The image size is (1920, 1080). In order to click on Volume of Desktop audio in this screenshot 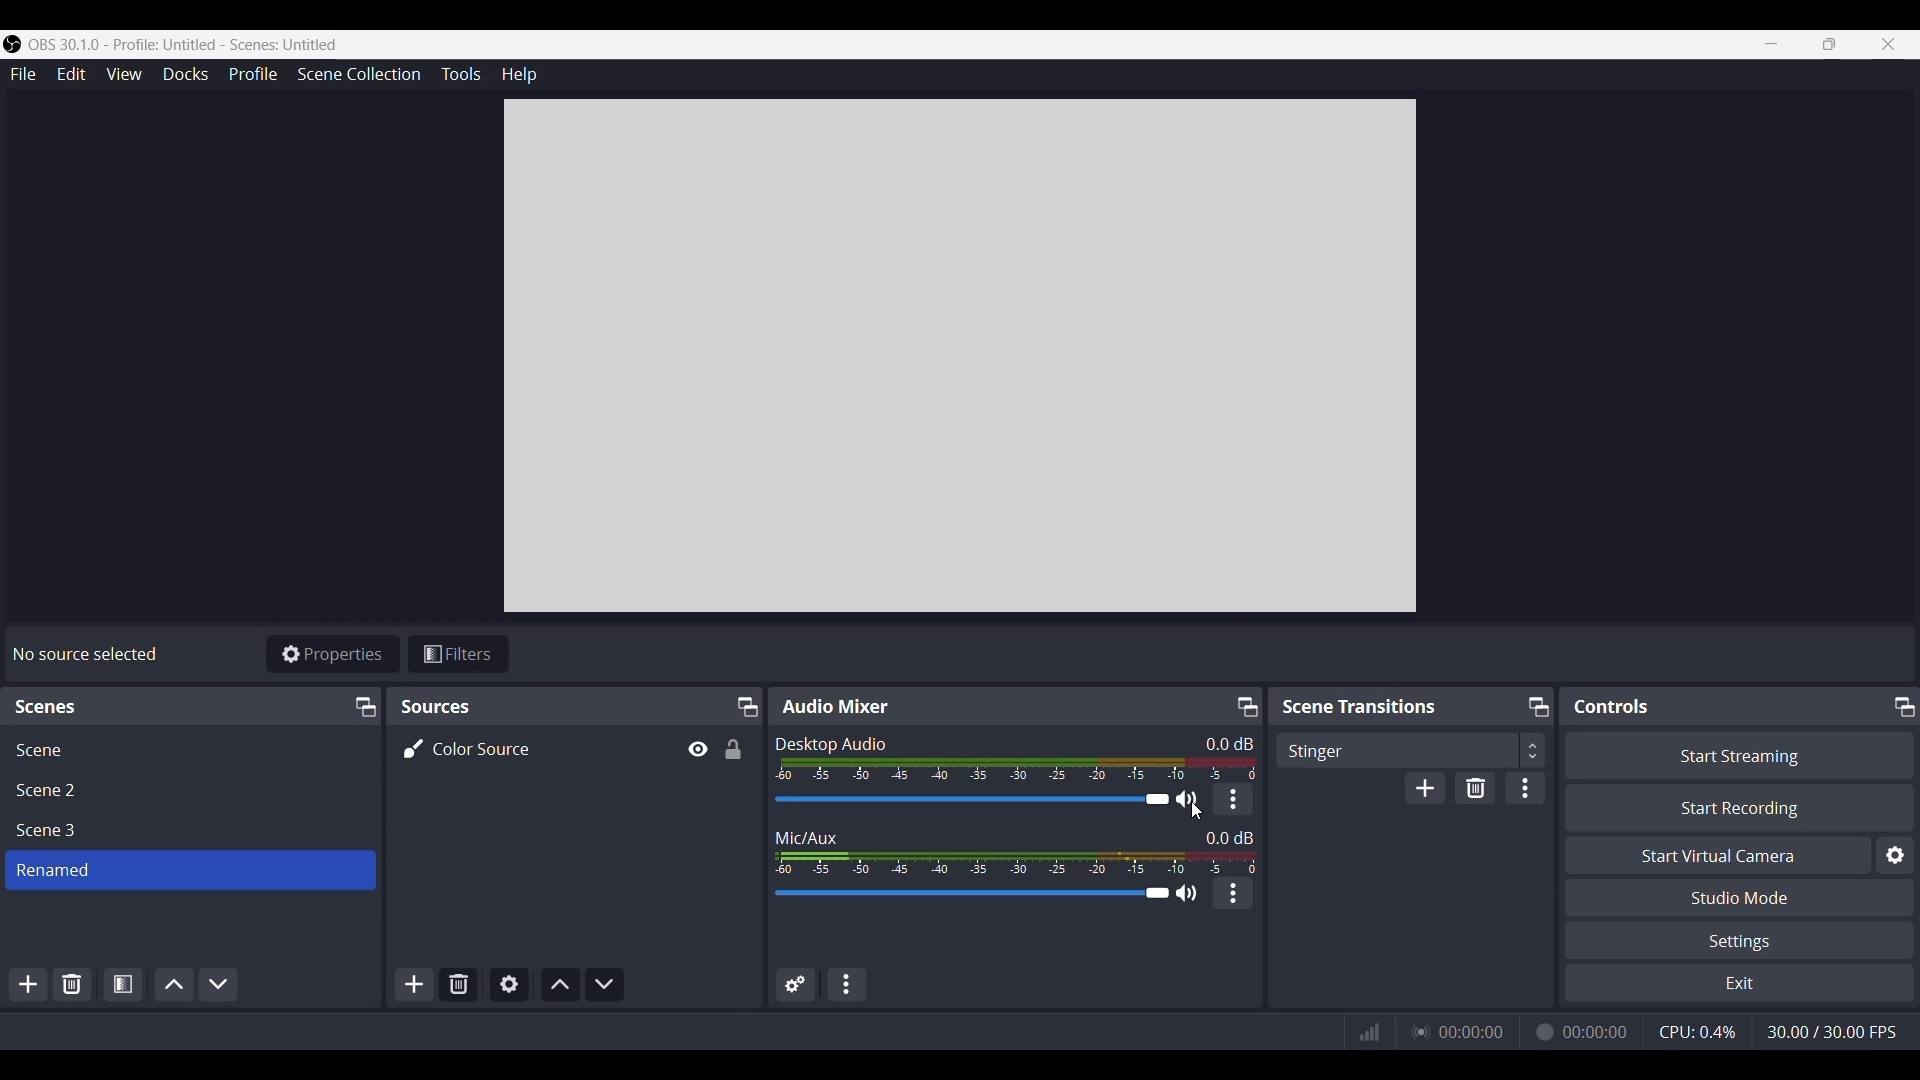, I will do `click(1017, 768)`.